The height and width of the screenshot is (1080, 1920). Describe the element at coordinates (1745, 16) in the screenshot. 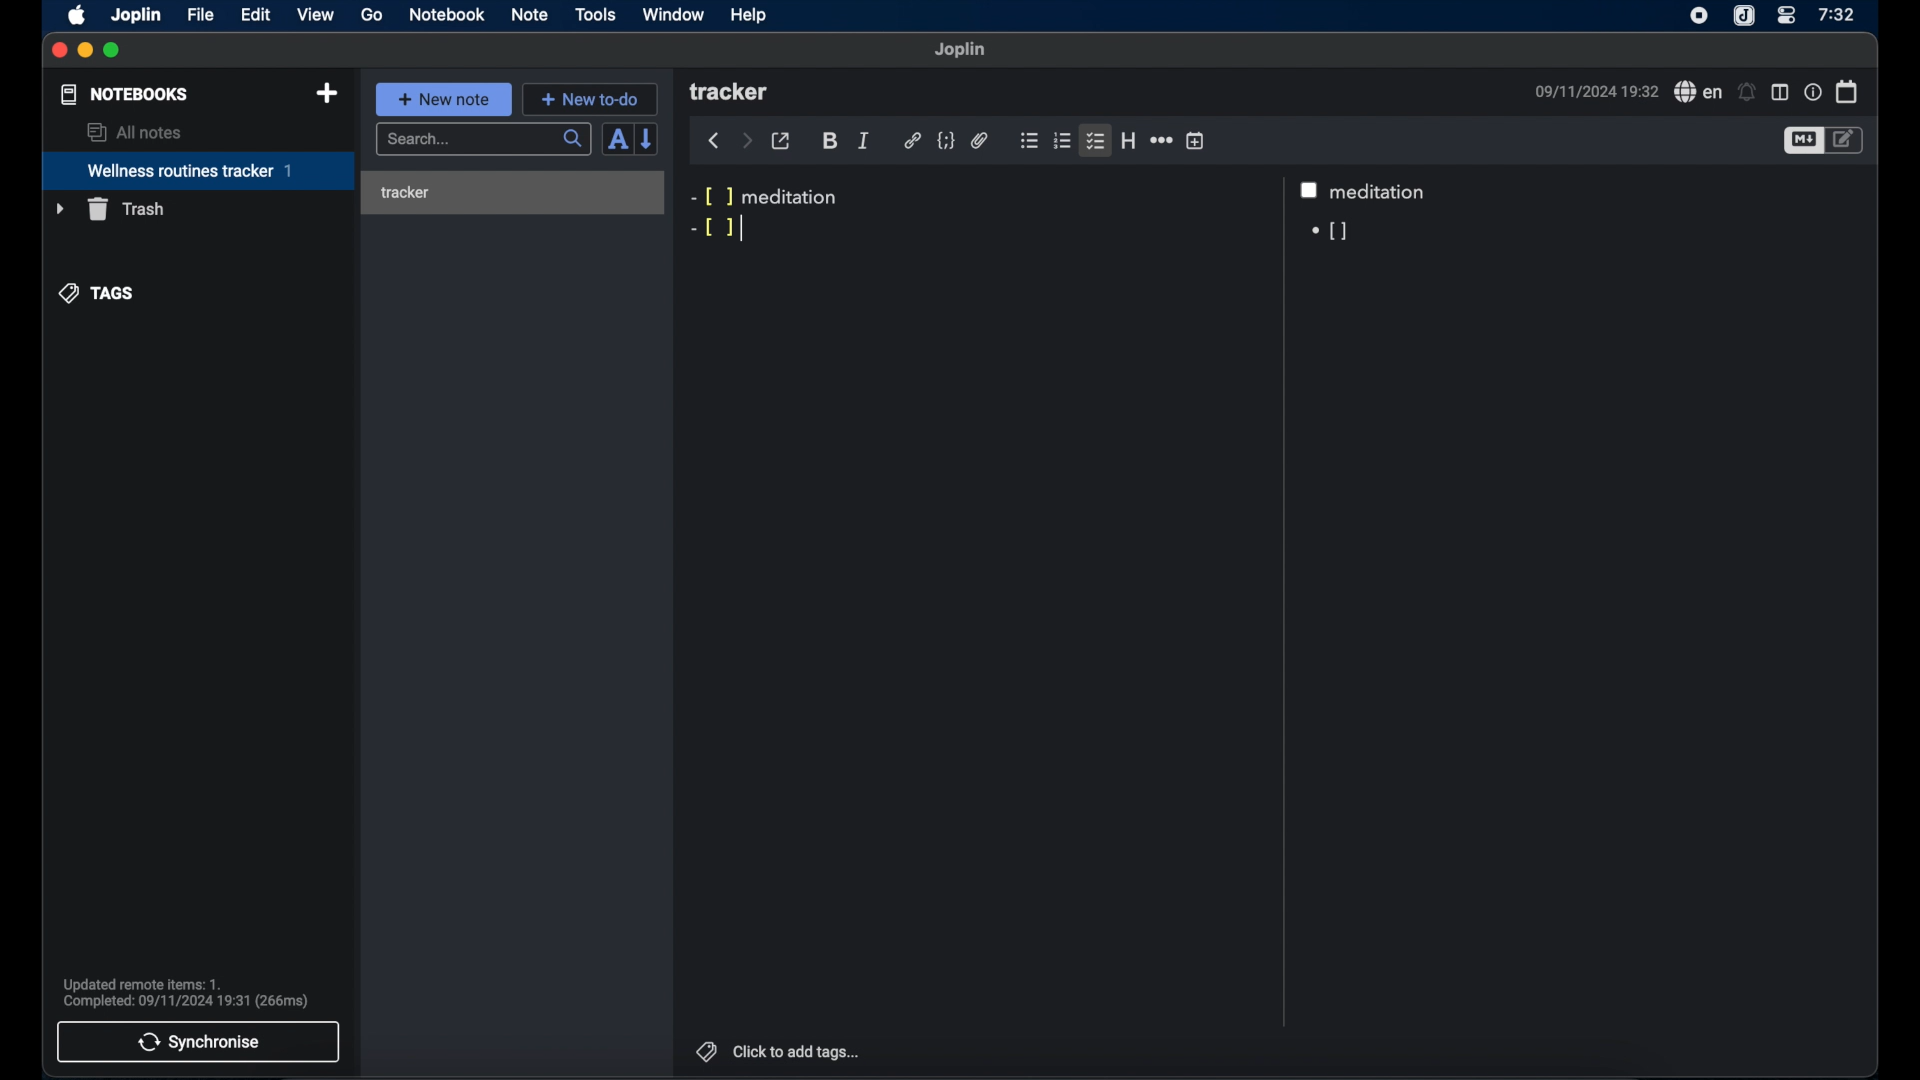

I see `joplin icon` at that location.